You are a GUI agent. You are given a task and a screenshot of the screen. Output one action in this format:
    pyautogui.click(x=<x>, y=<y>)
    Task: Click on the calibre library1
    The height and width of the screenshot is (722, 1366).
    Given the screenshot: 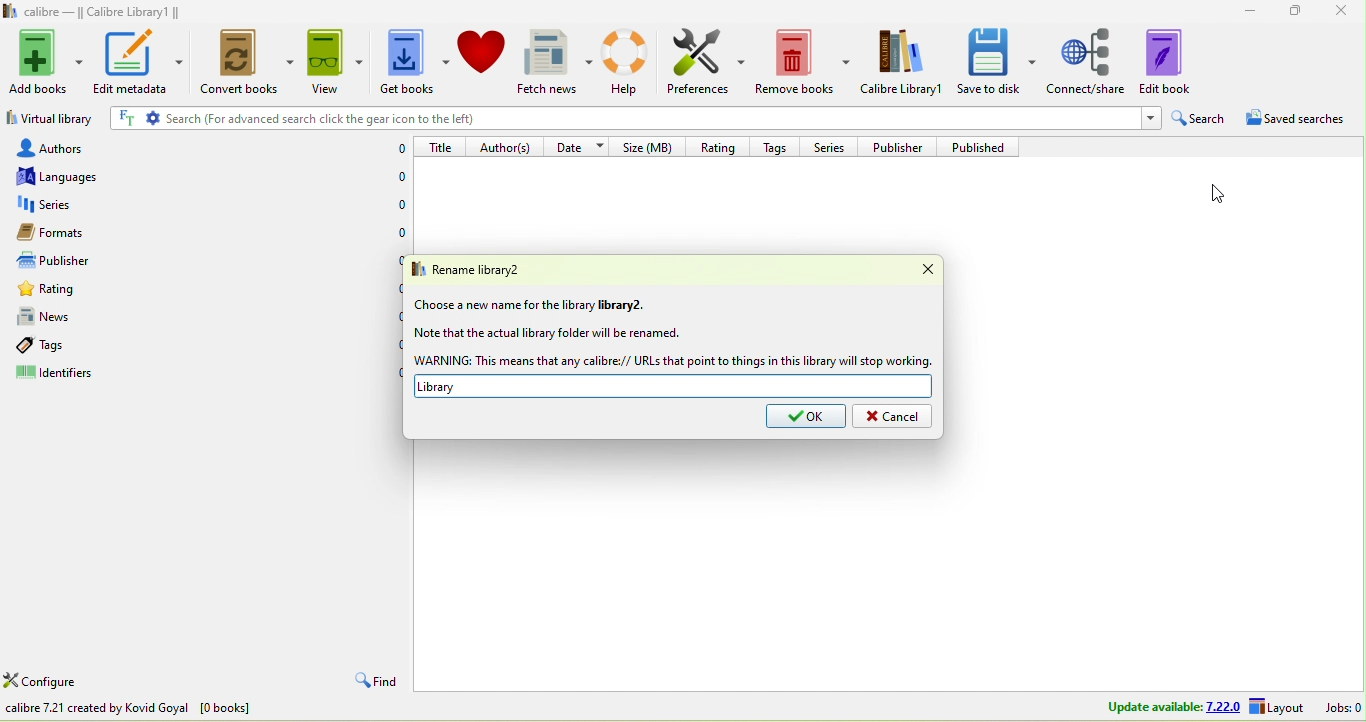 What is the action you would take?
    pyautogui.click(x=904, y=62)
    